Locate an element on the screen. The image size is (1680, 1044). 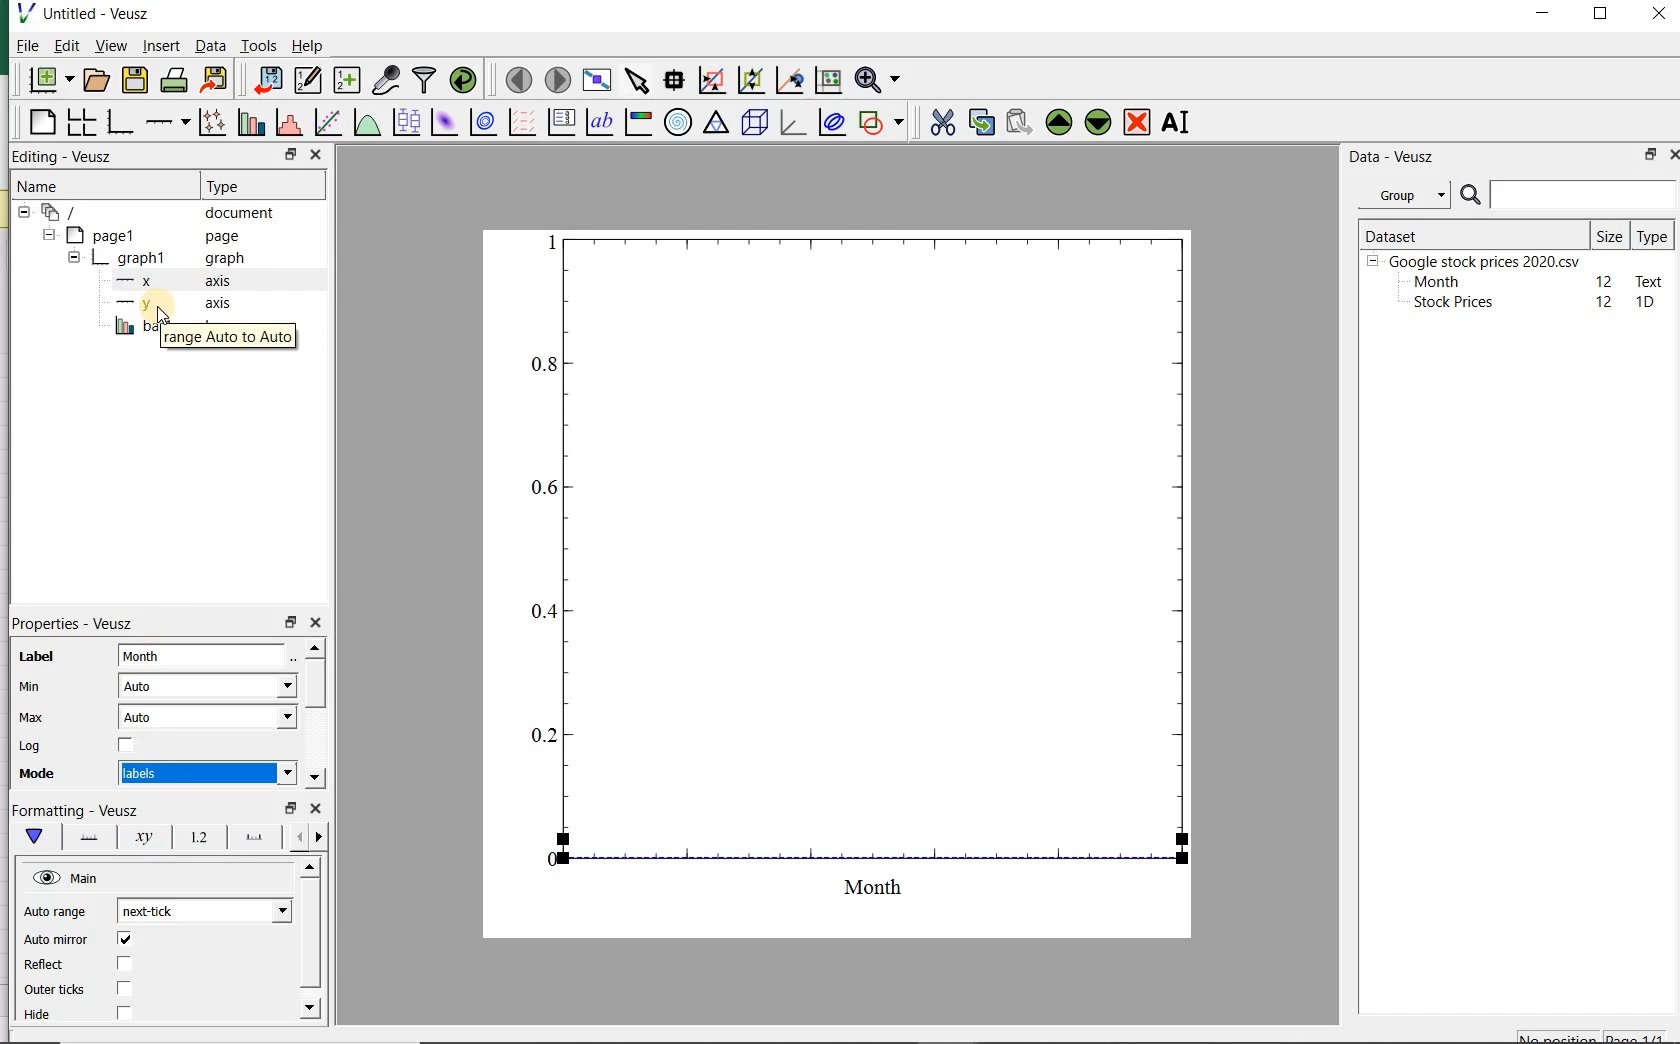
select items from the graph or scroll is located at coordinates (636, 81).